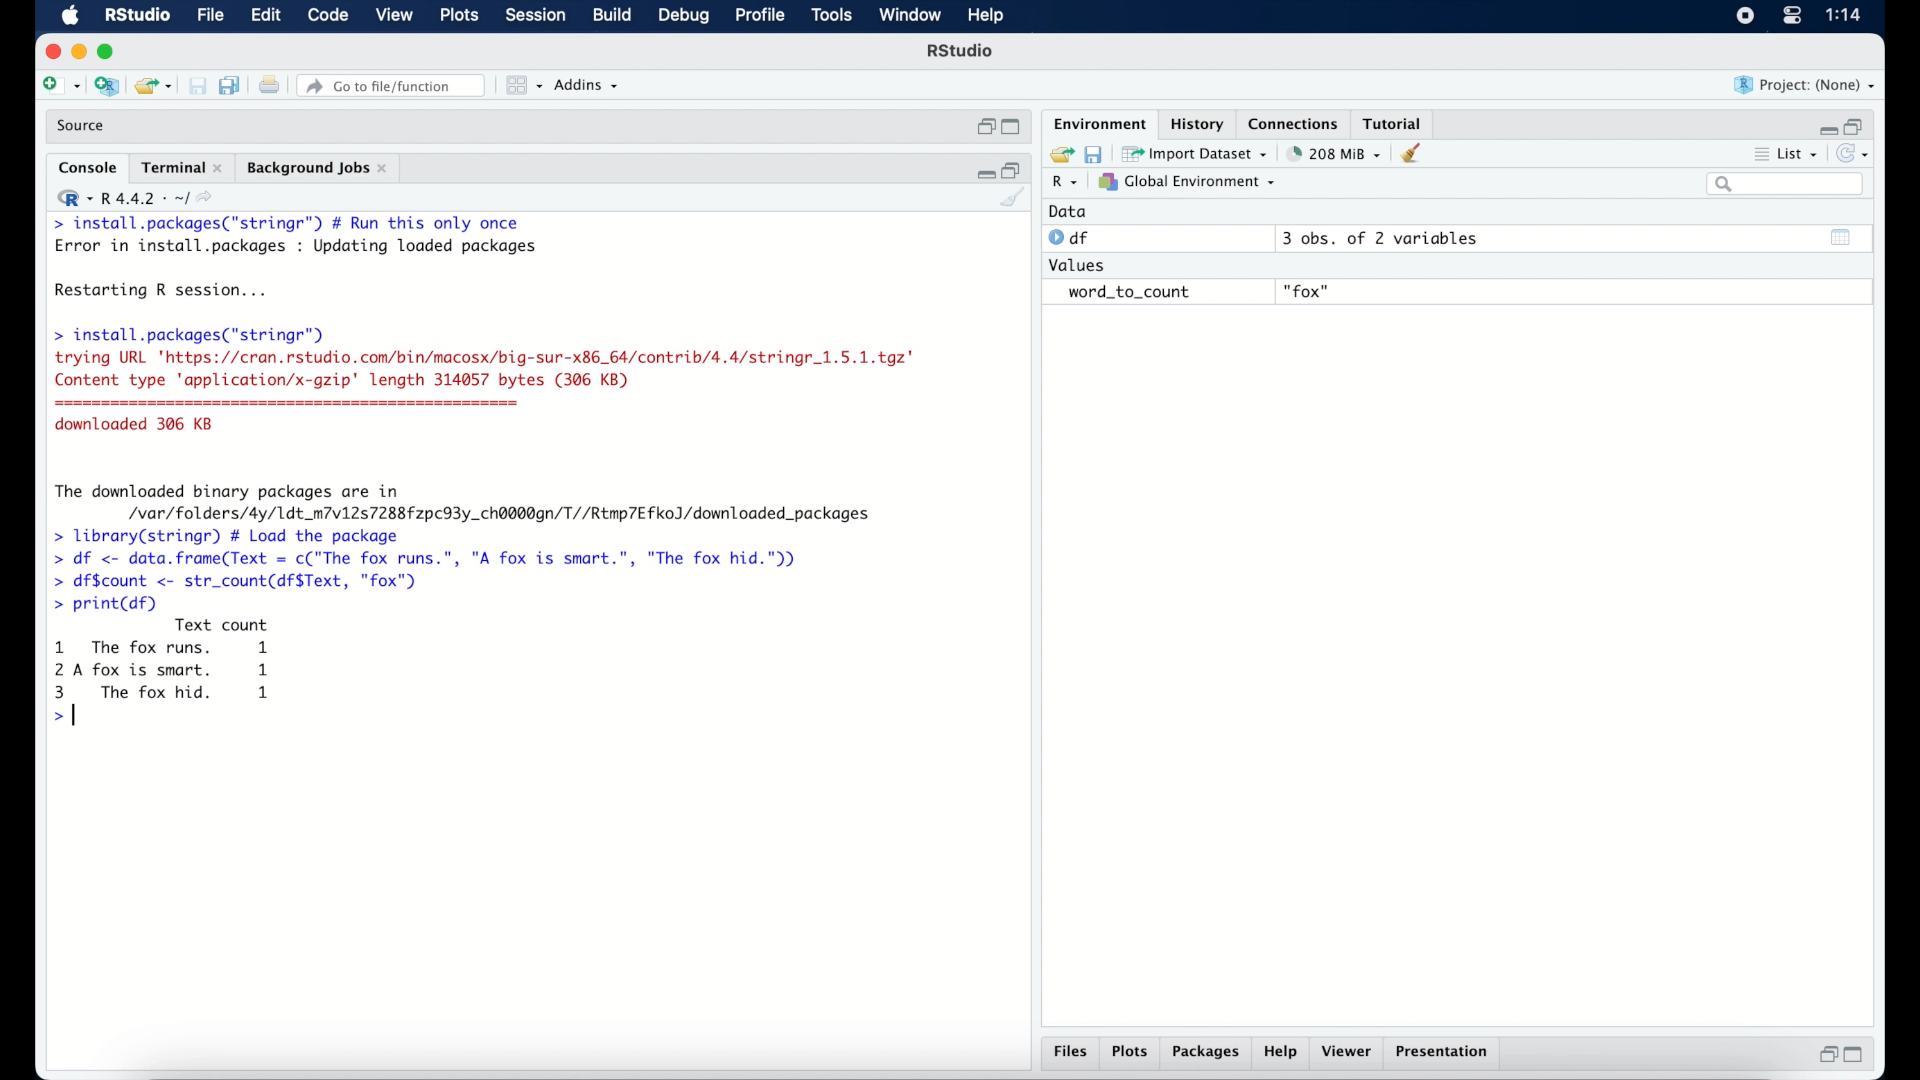 The height and width of the screenshot is (1080, 1920). Describe the element at coordinates (1336, 154) in the screenshot. I see `203 MB` at that location.